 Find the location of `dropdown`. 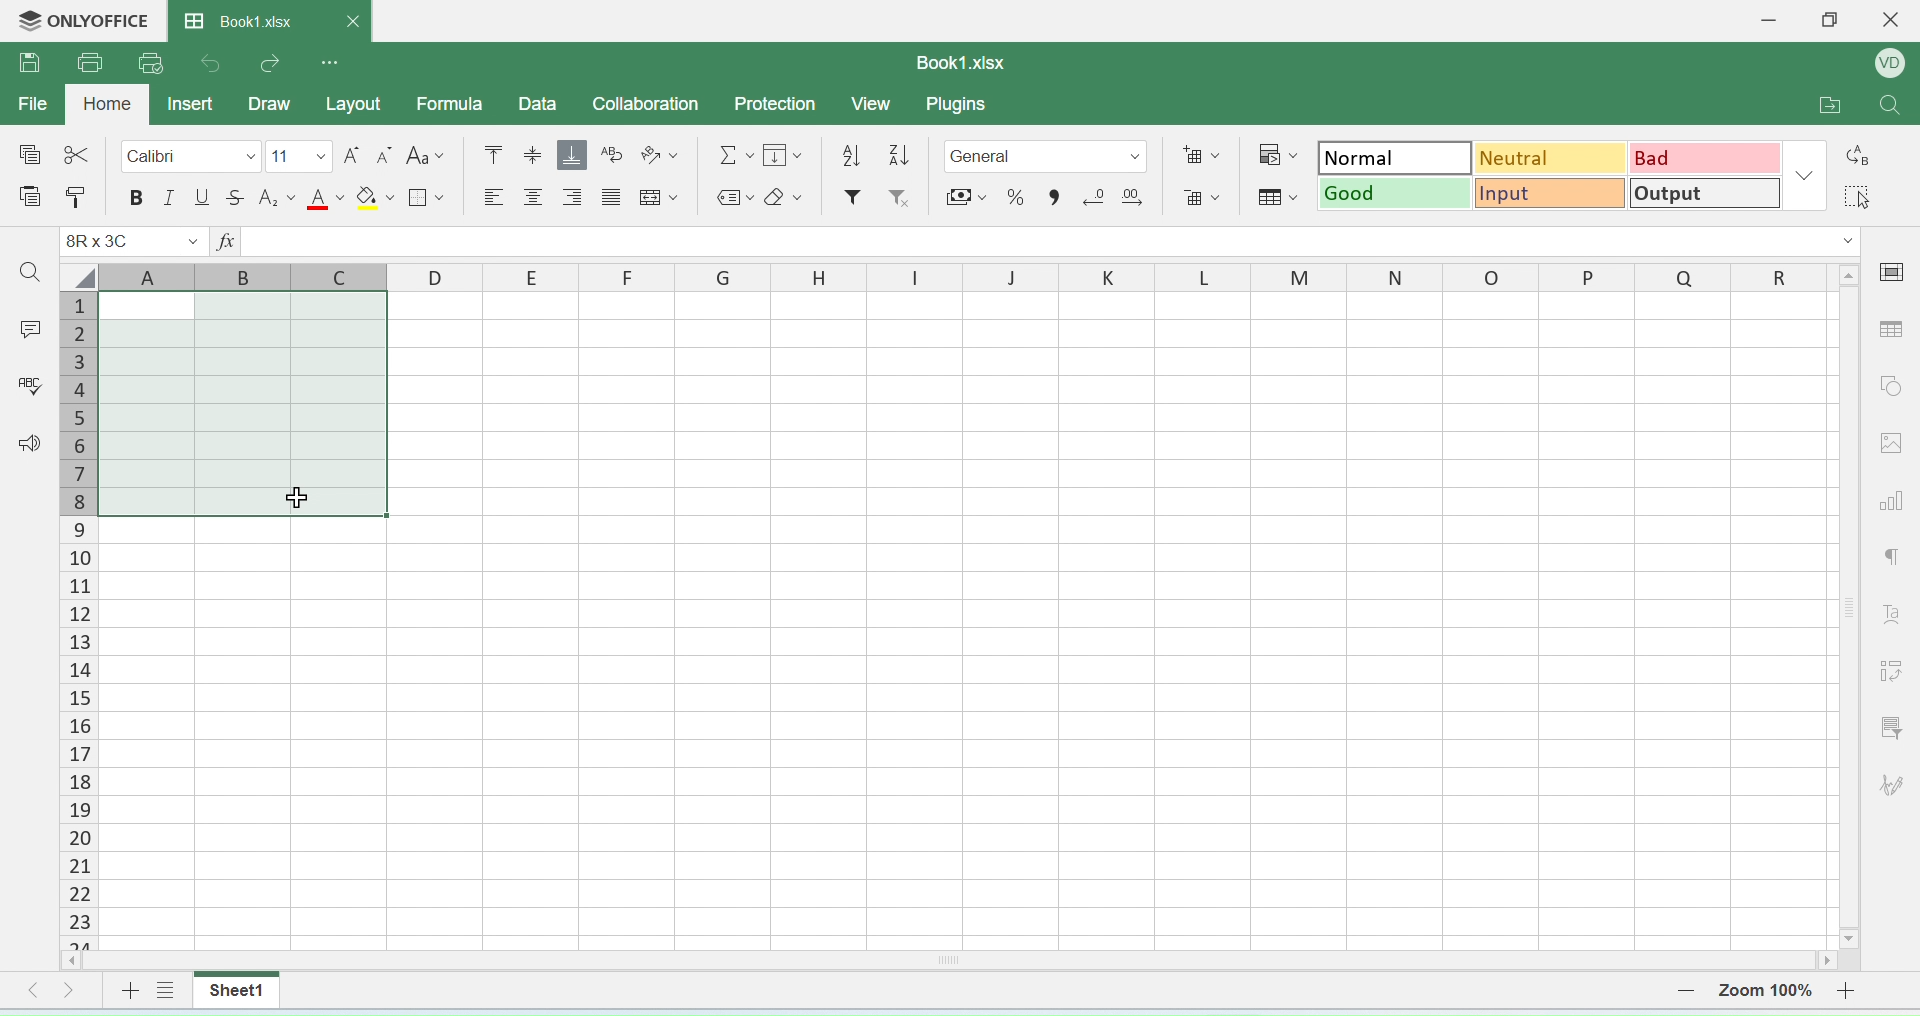

dropdown is located at coordinates (1807, 177).